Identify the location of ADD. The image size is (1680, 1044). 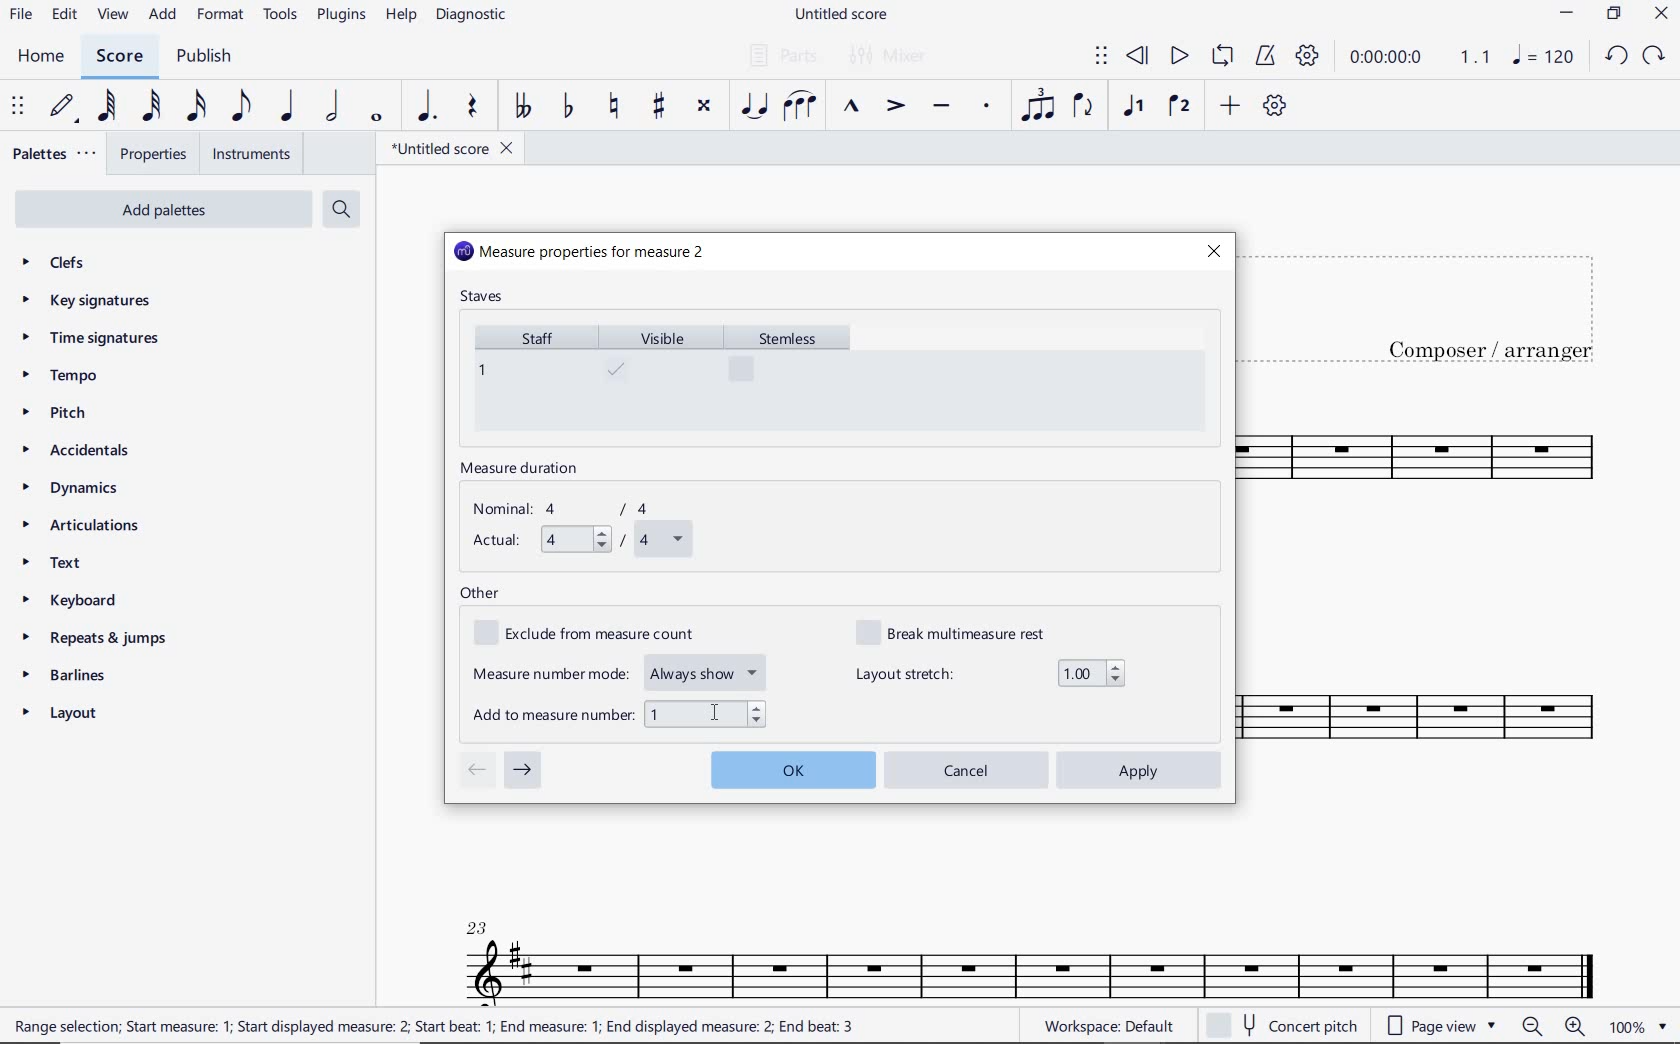
(164, 16).